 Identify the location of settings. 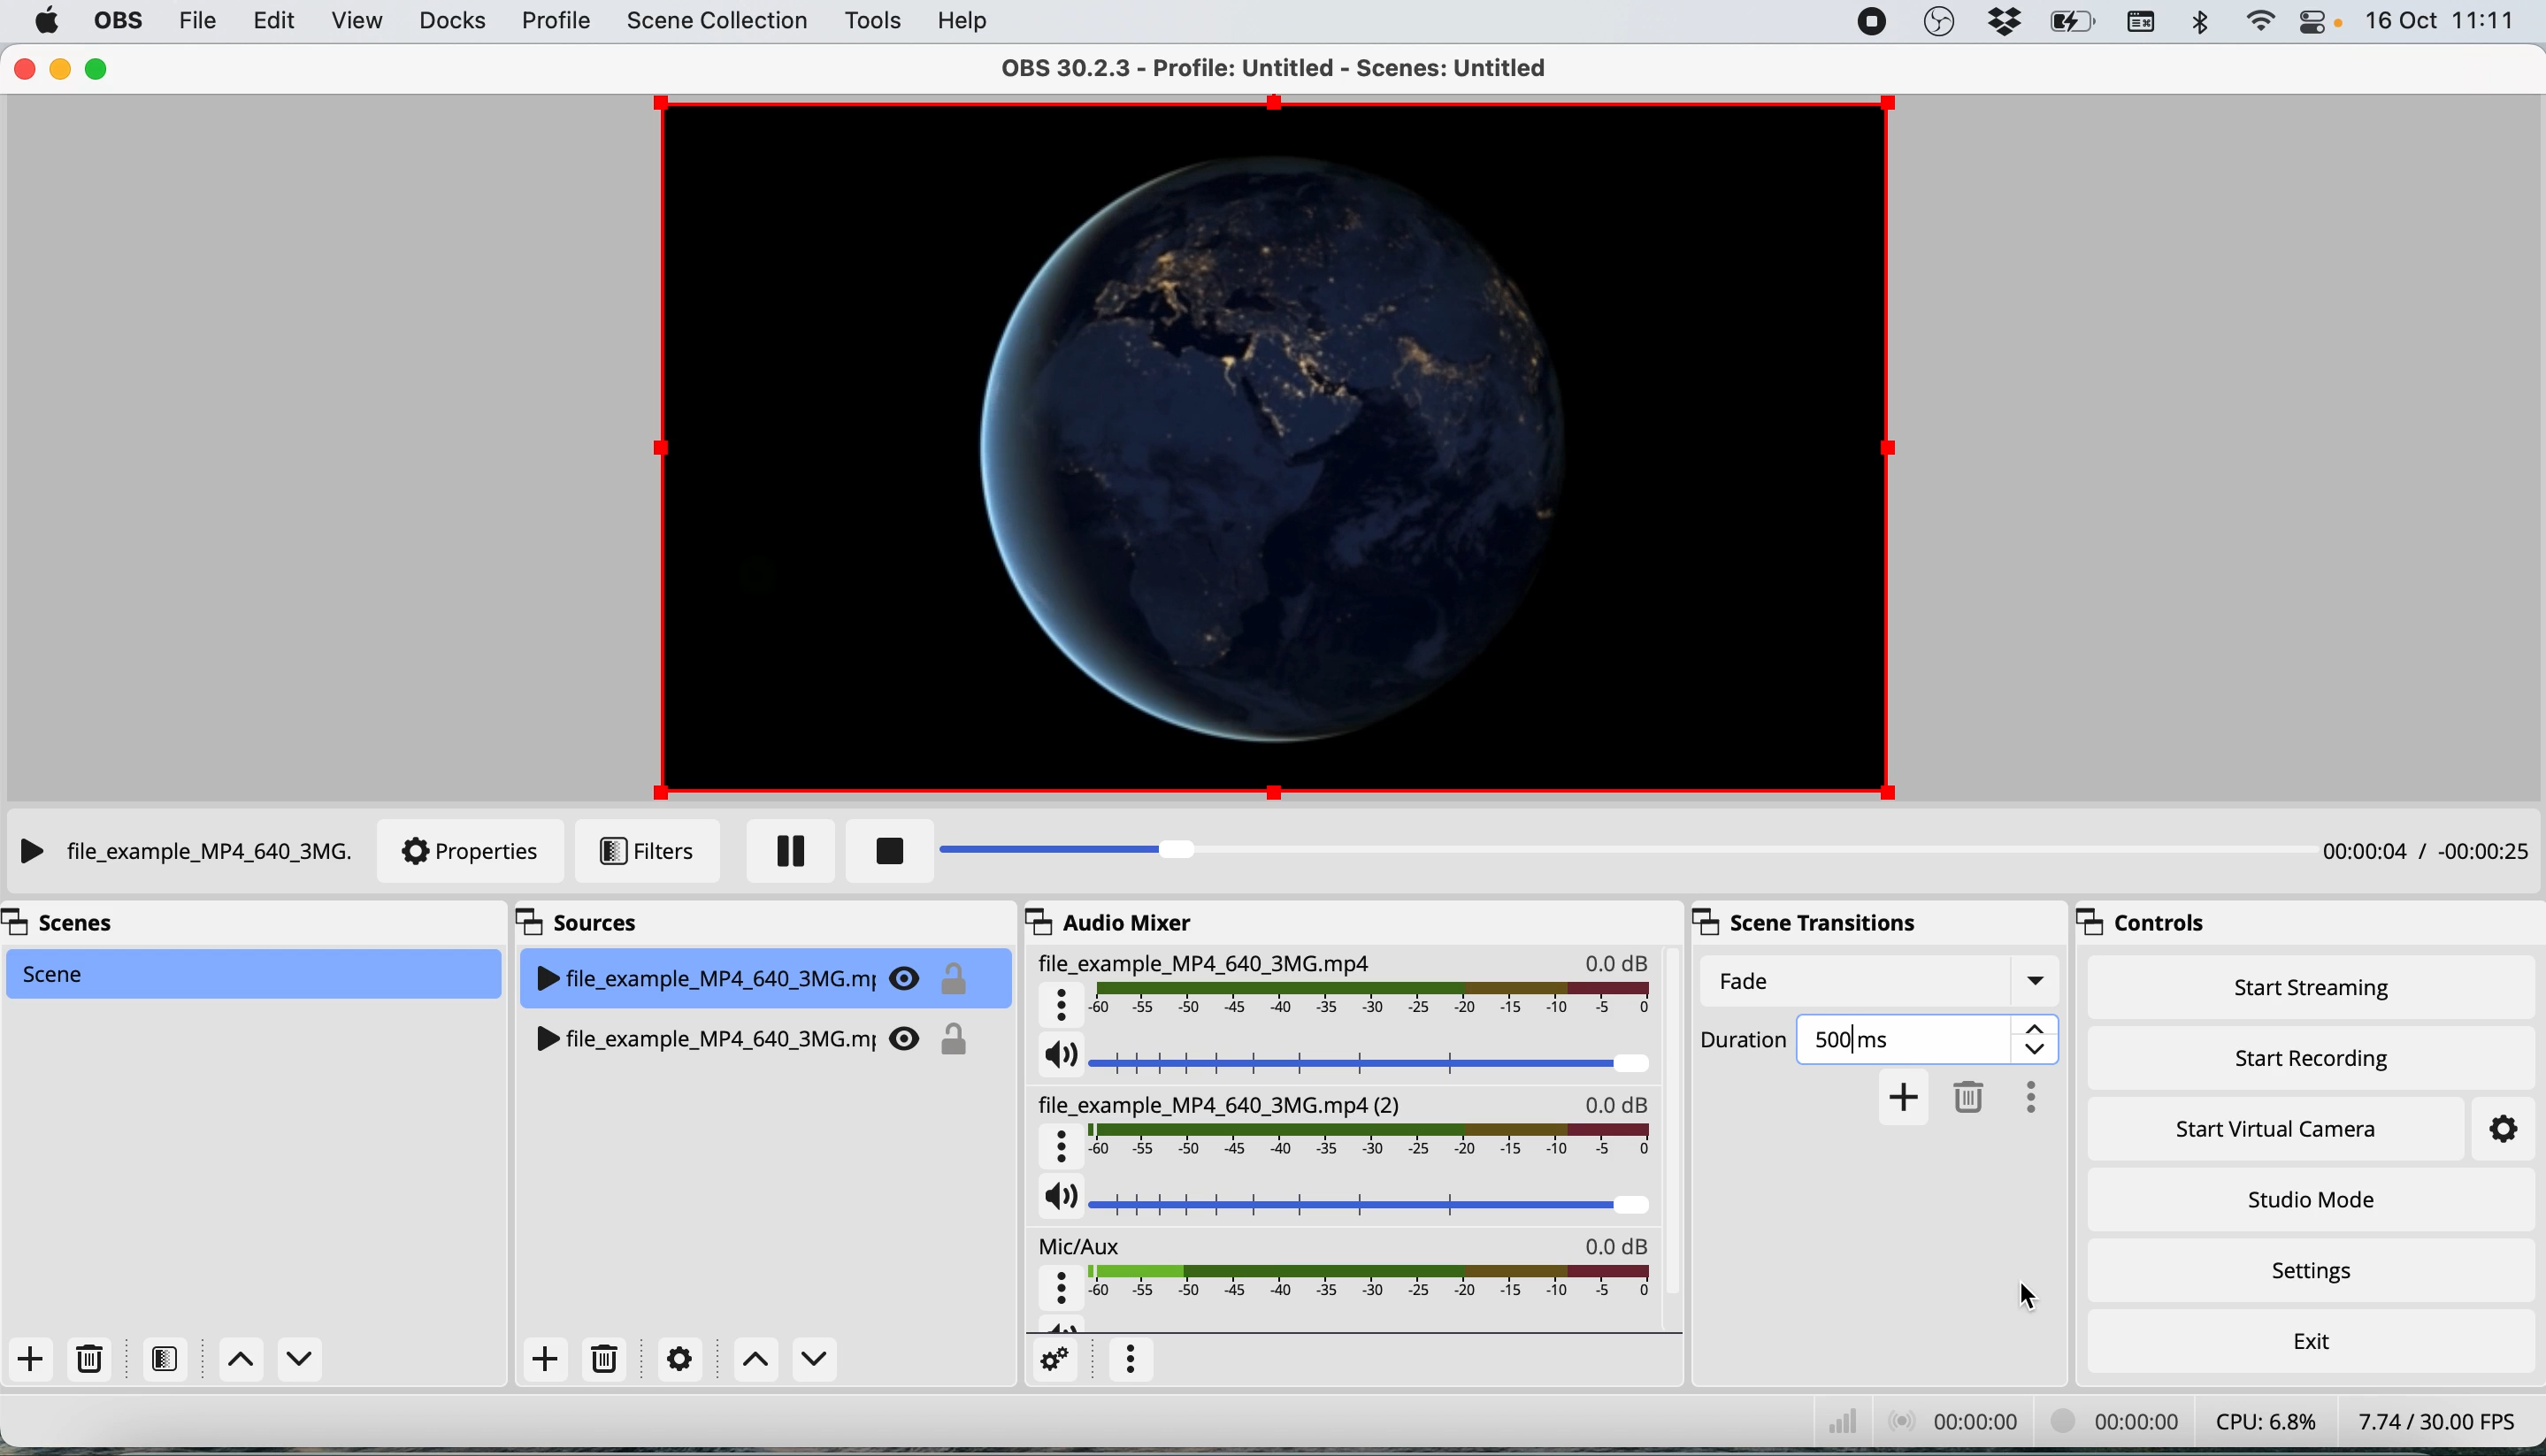
(2308, 1271).